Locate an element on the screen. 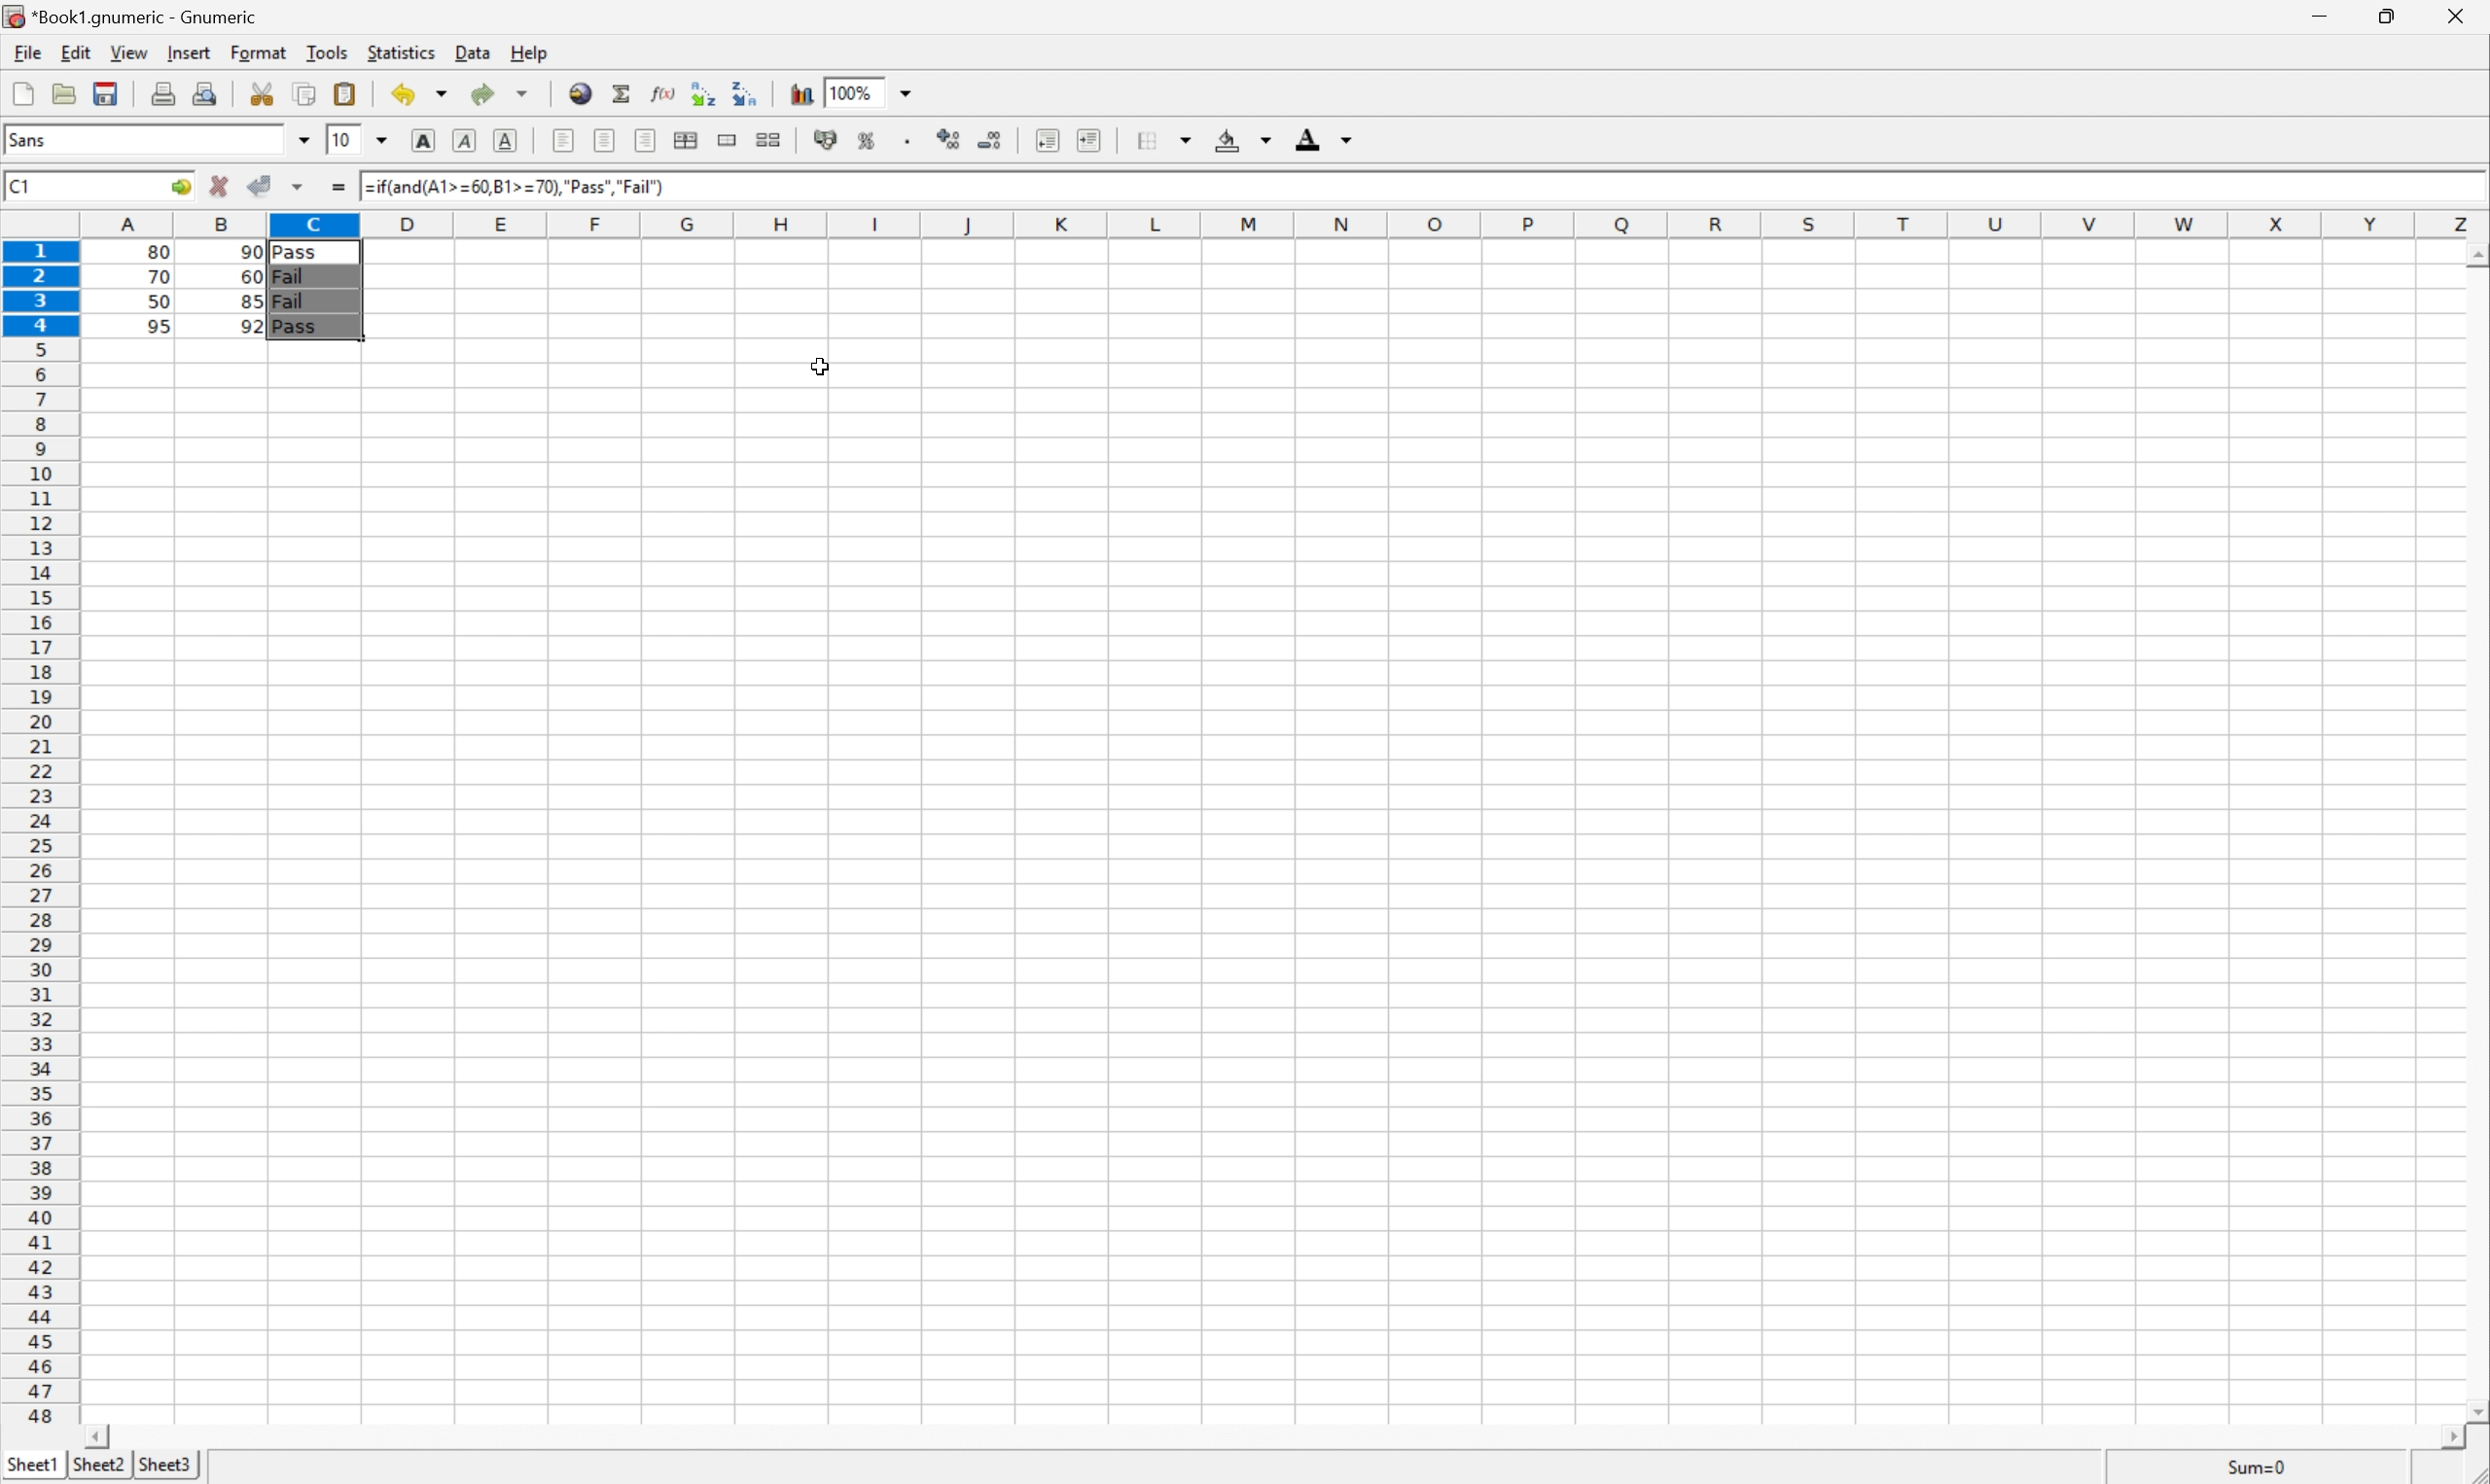 The width and height of the screenshot is (2490, 1484). Print preview is located at coordinates (206, 94).